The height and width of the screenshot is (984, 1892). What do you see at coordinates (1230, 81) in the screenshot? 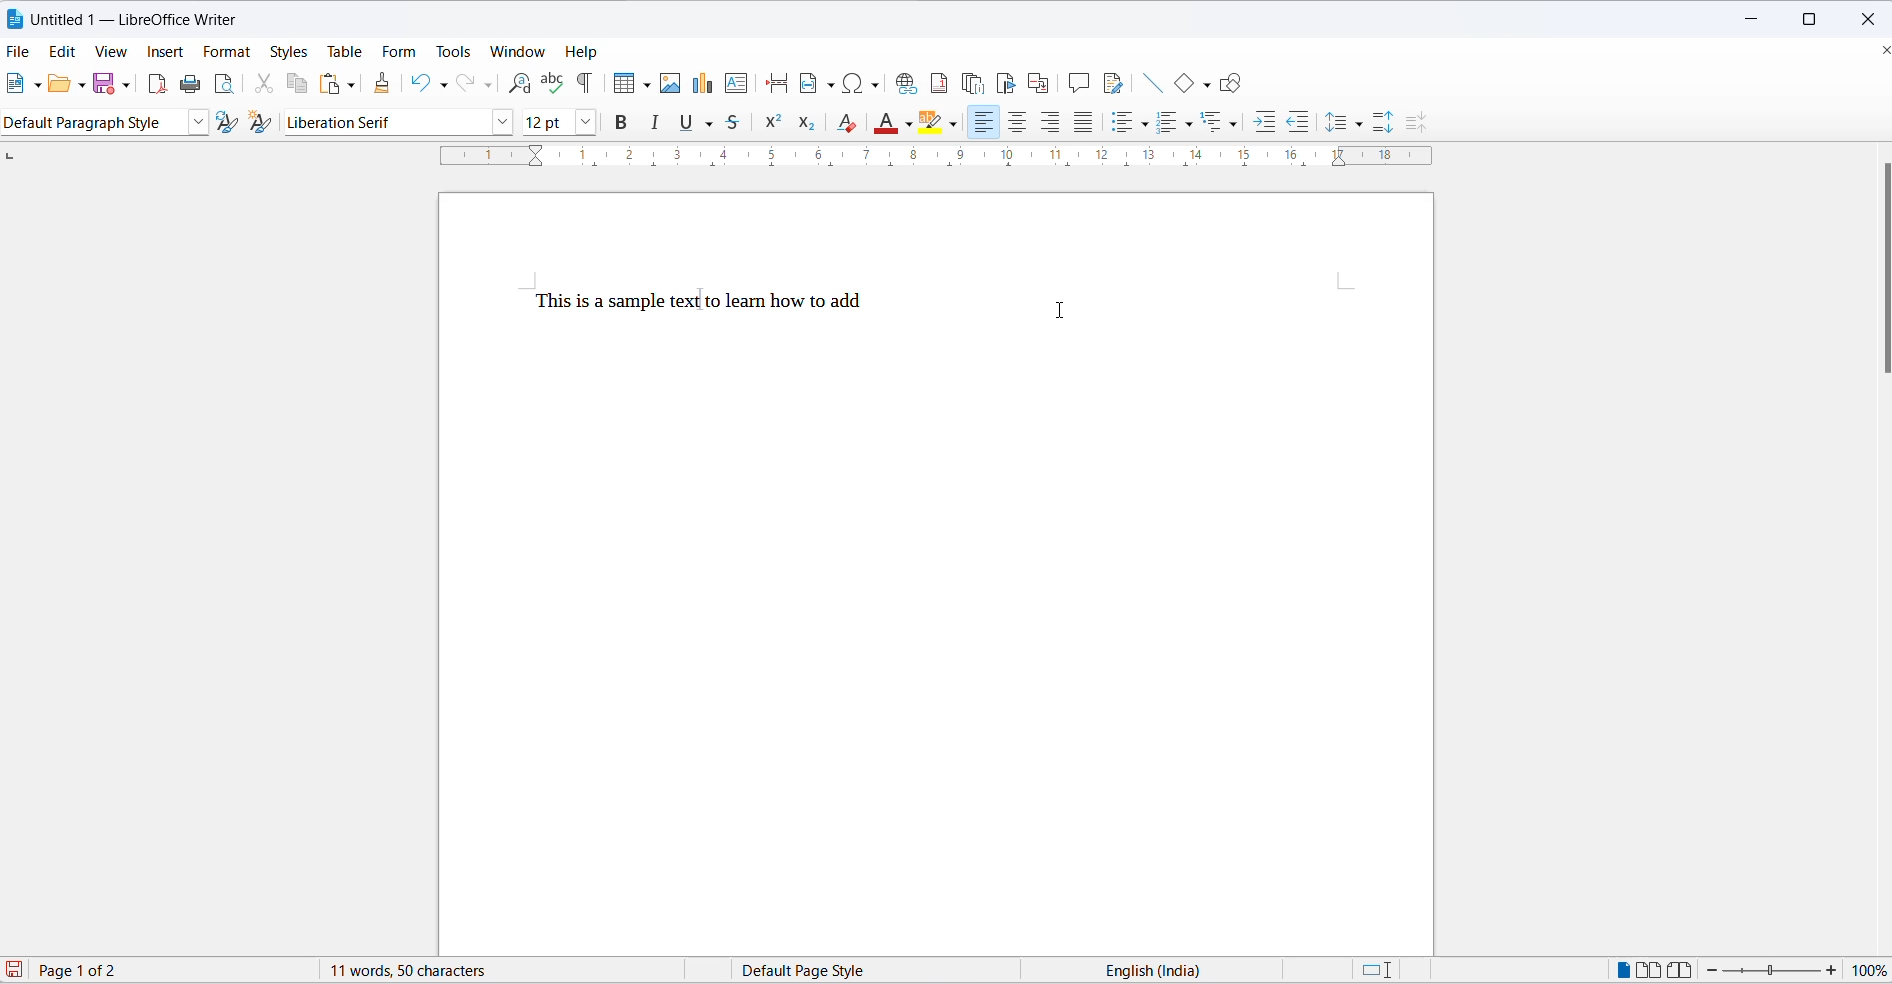
I see `draw functions` at bounding box center [1230, 81].